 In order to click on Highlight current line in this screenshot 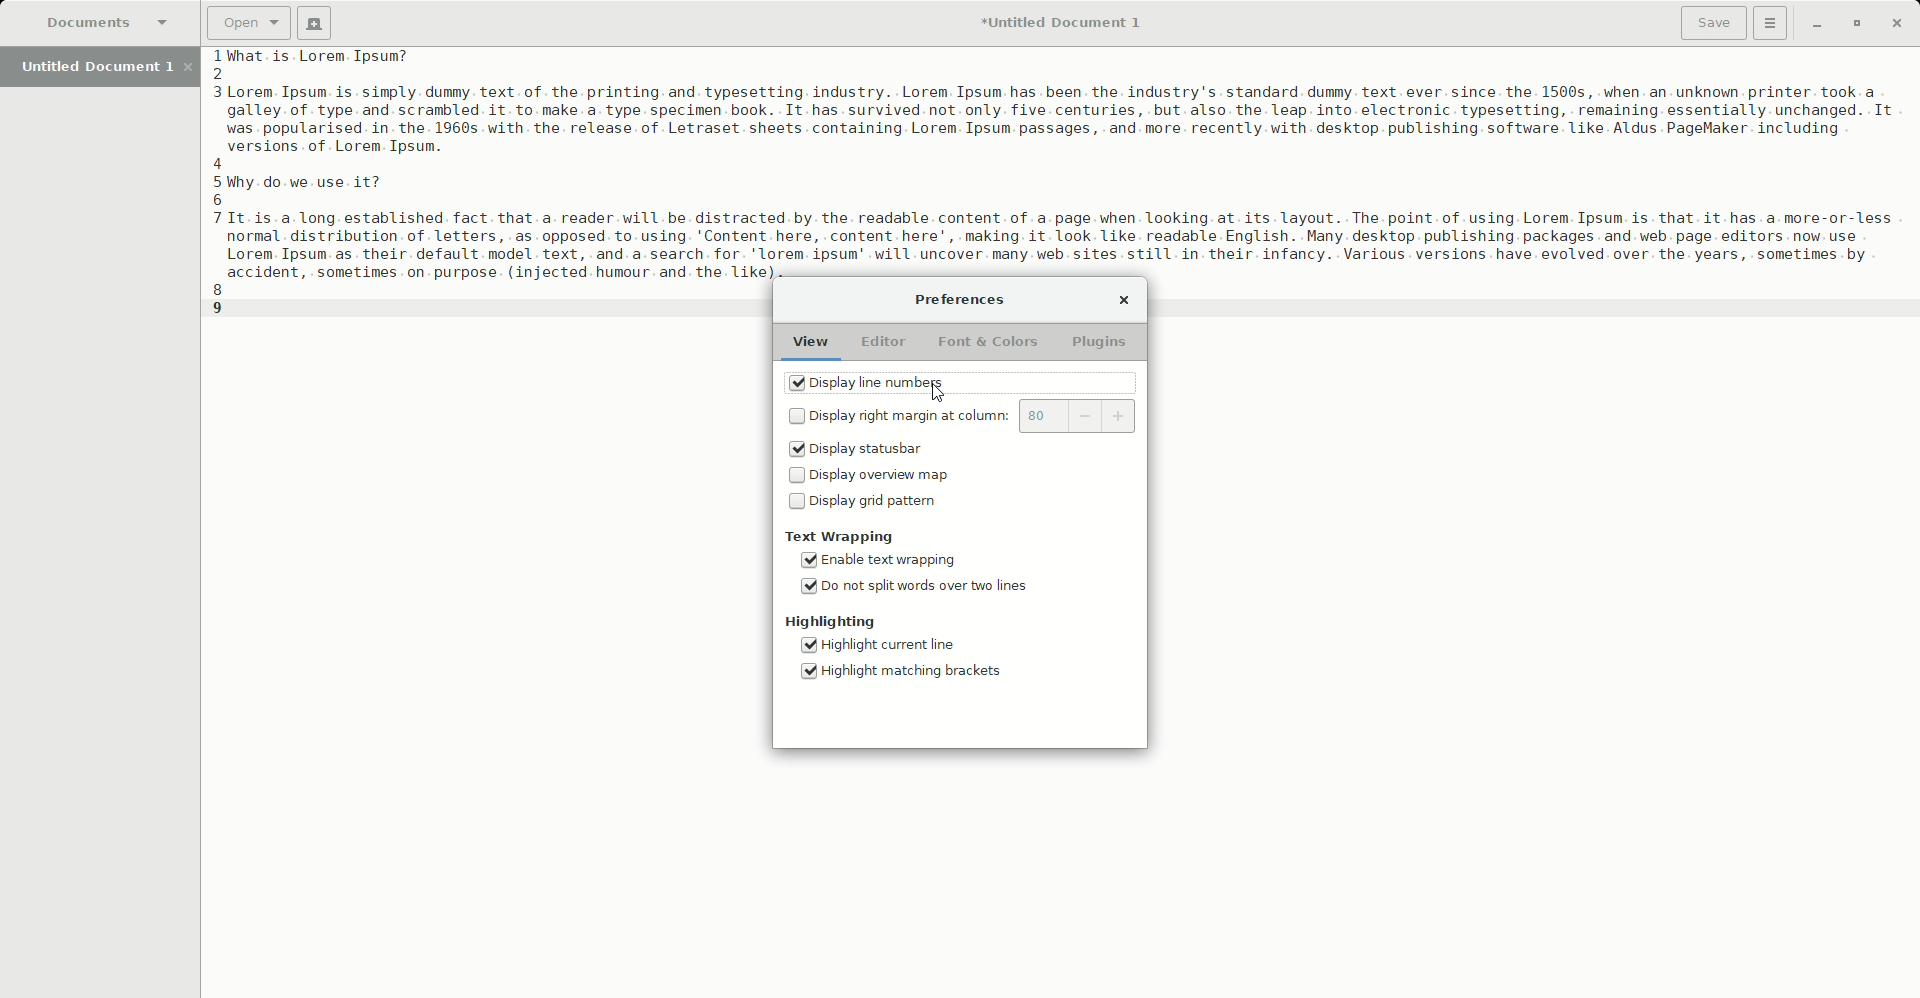, I will do `click(904, 647)`.